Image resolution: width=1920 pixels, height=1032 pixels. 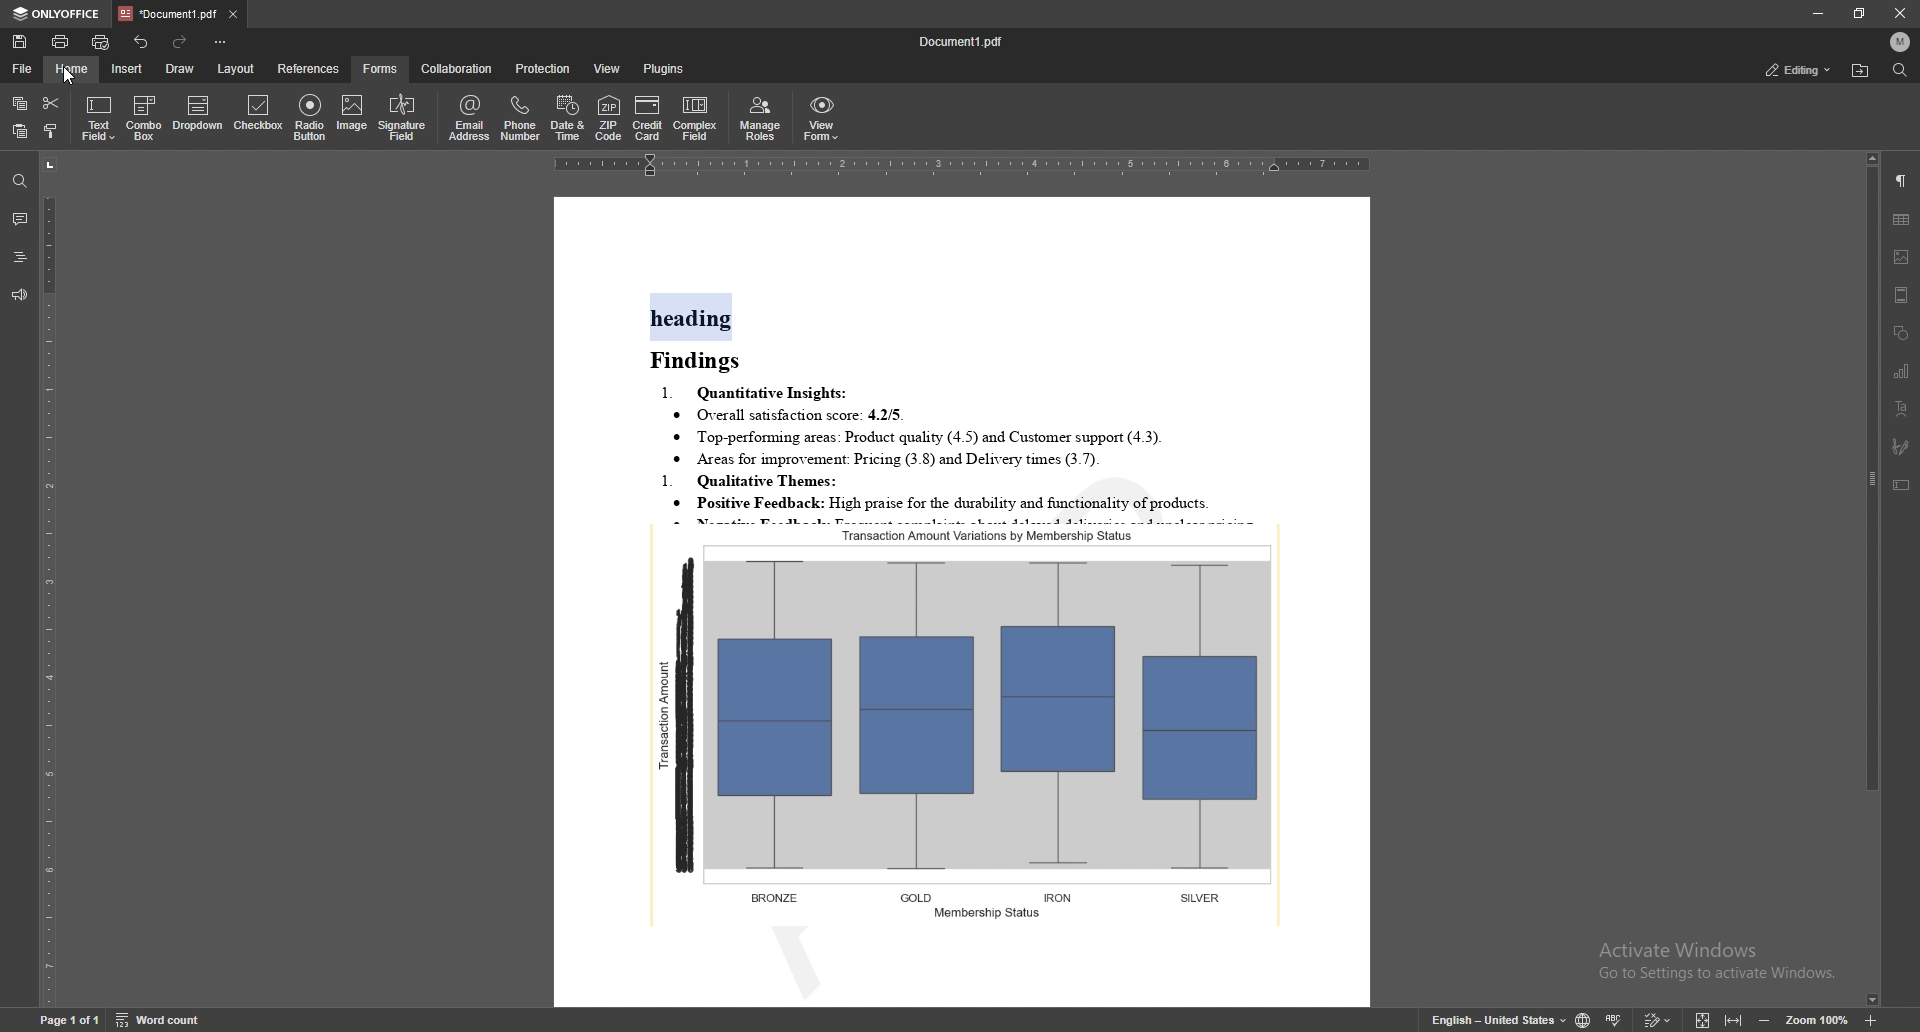 What do you see at coordinates (975, 504) in the screenshot?
I see `* Positive Feedback: High praise for the durability and functionality of products.` at bounding box center [975, 504].